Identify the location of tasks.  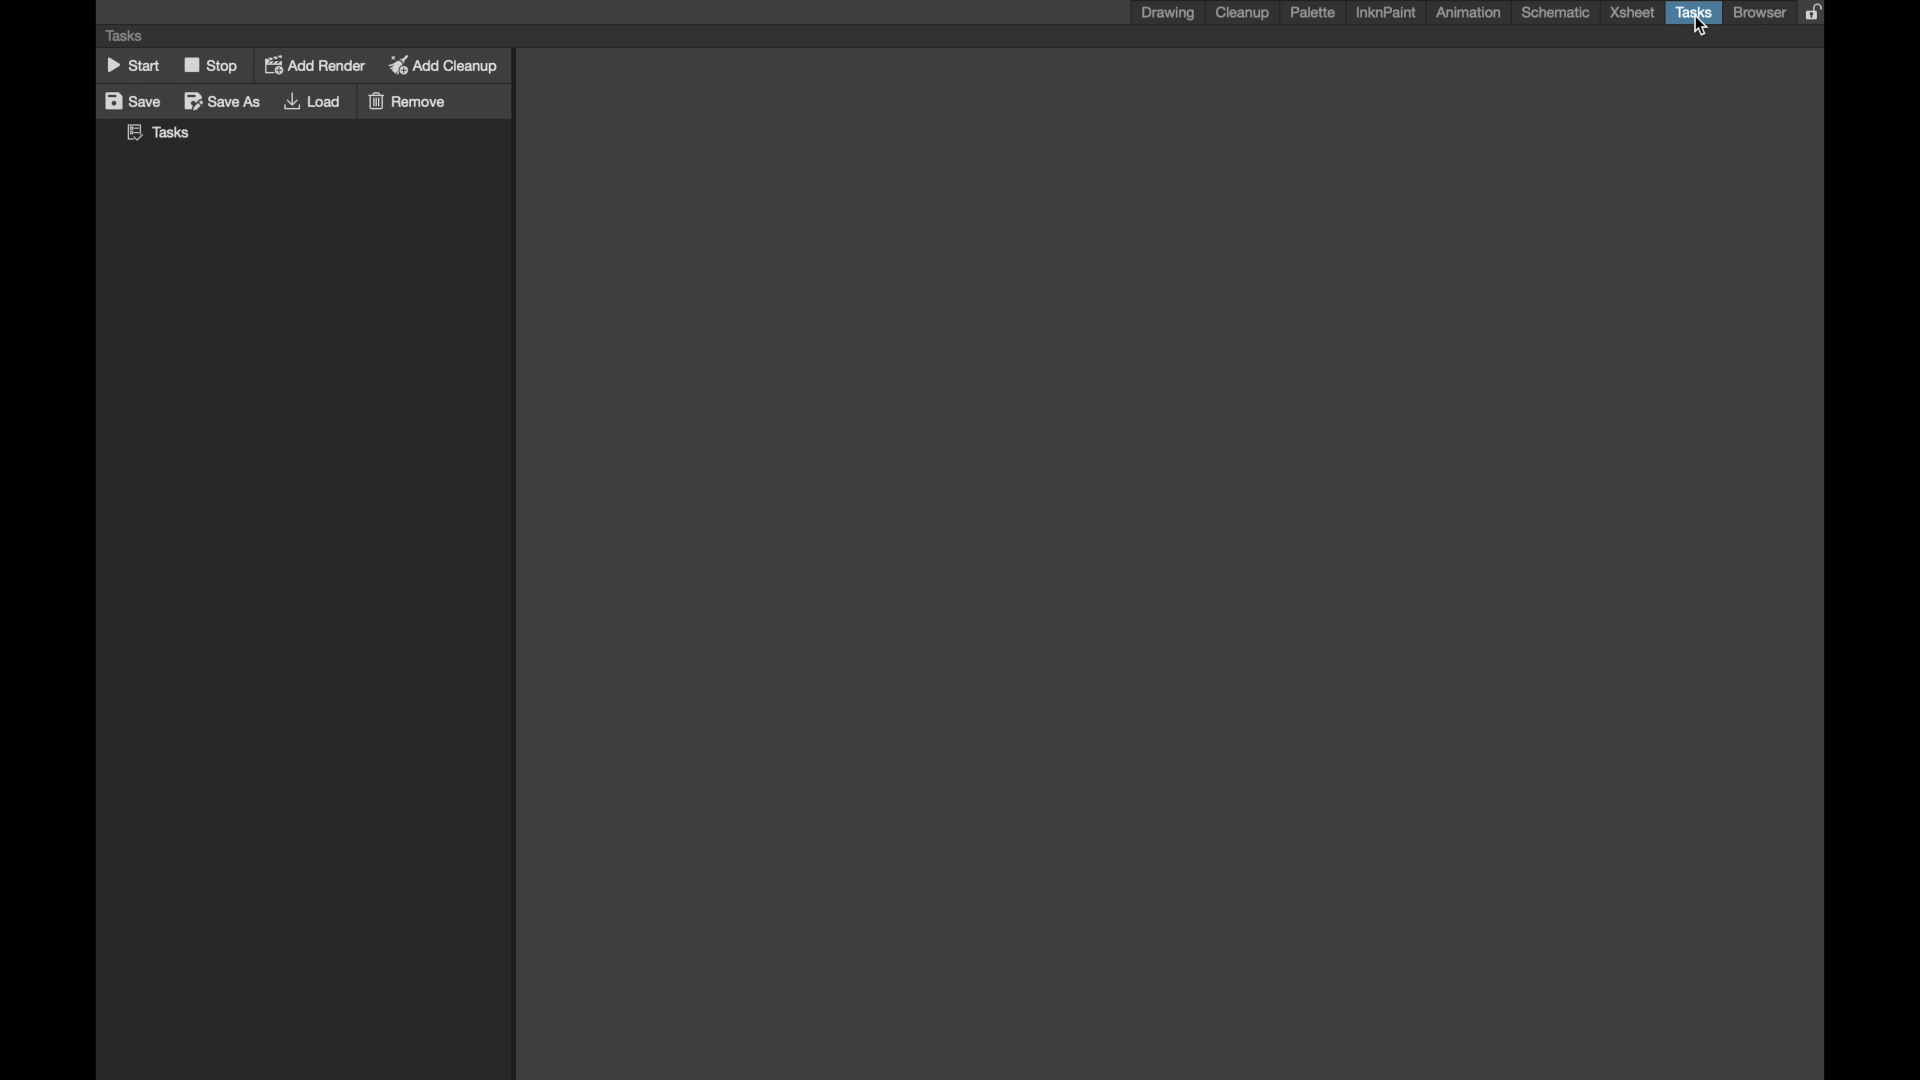
(121, 34).